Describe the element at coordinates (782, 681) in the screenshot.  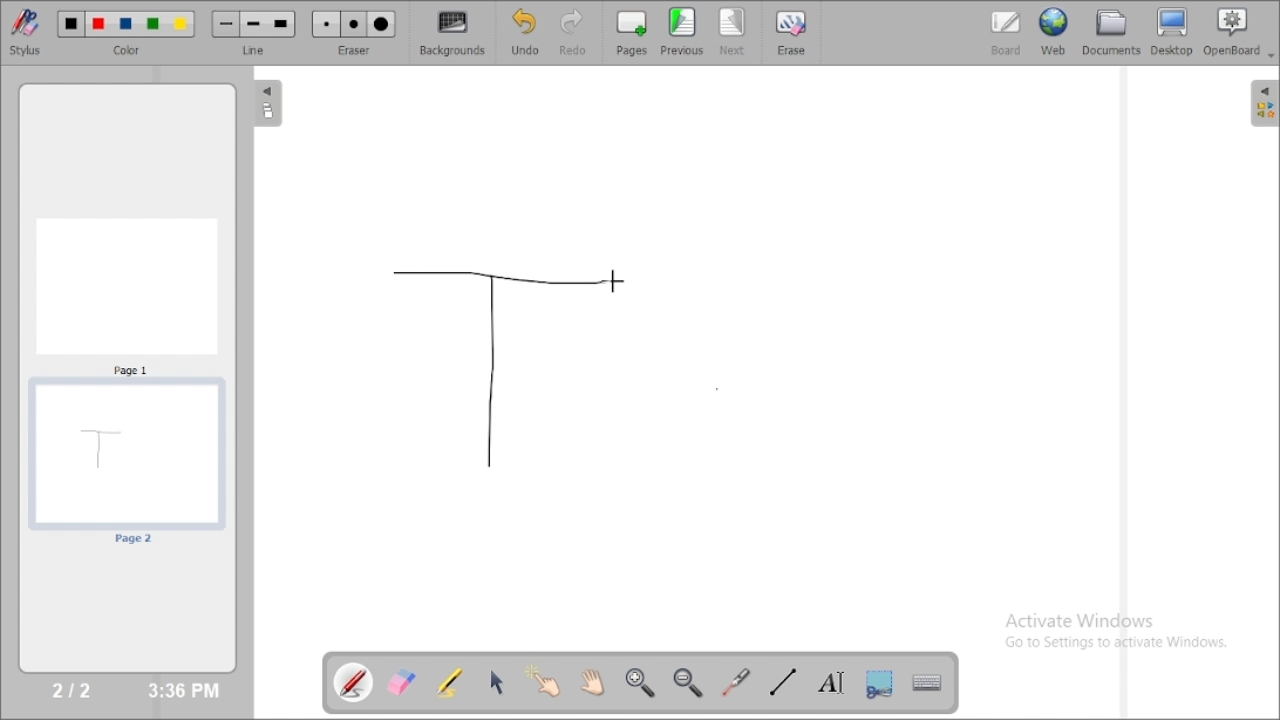
I see `draw lines` at that location.